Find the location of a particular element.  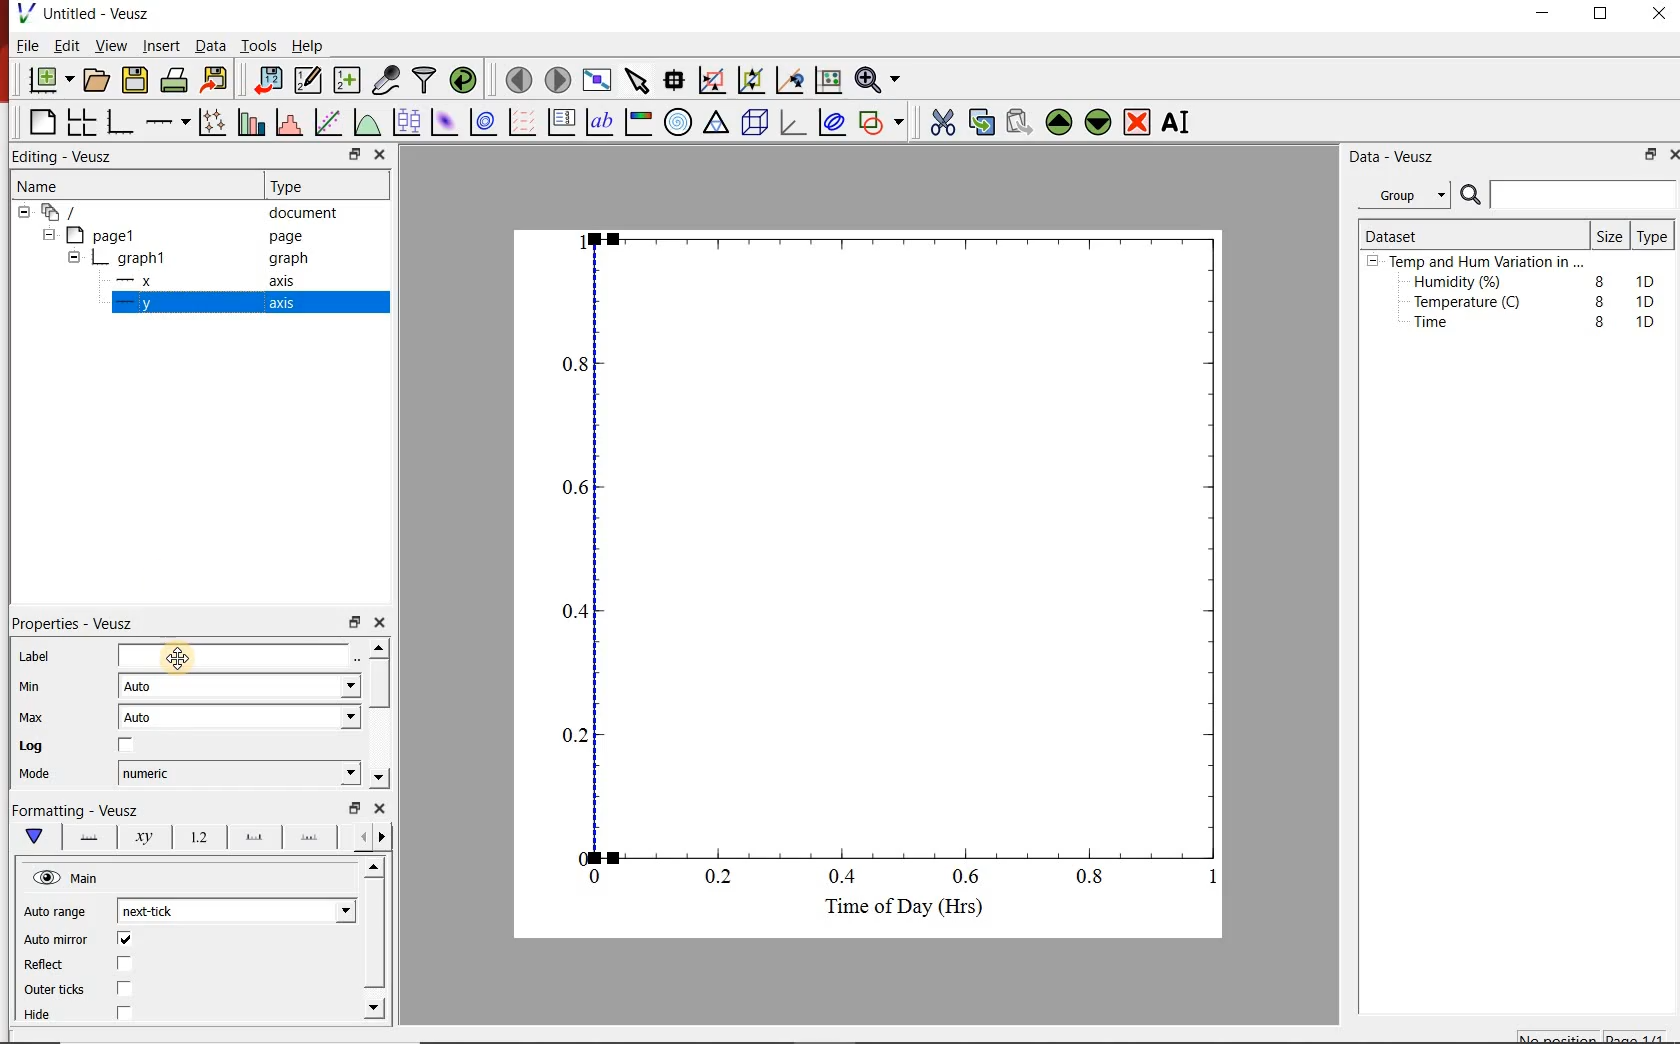

Name is located at coordinates (56, 188).